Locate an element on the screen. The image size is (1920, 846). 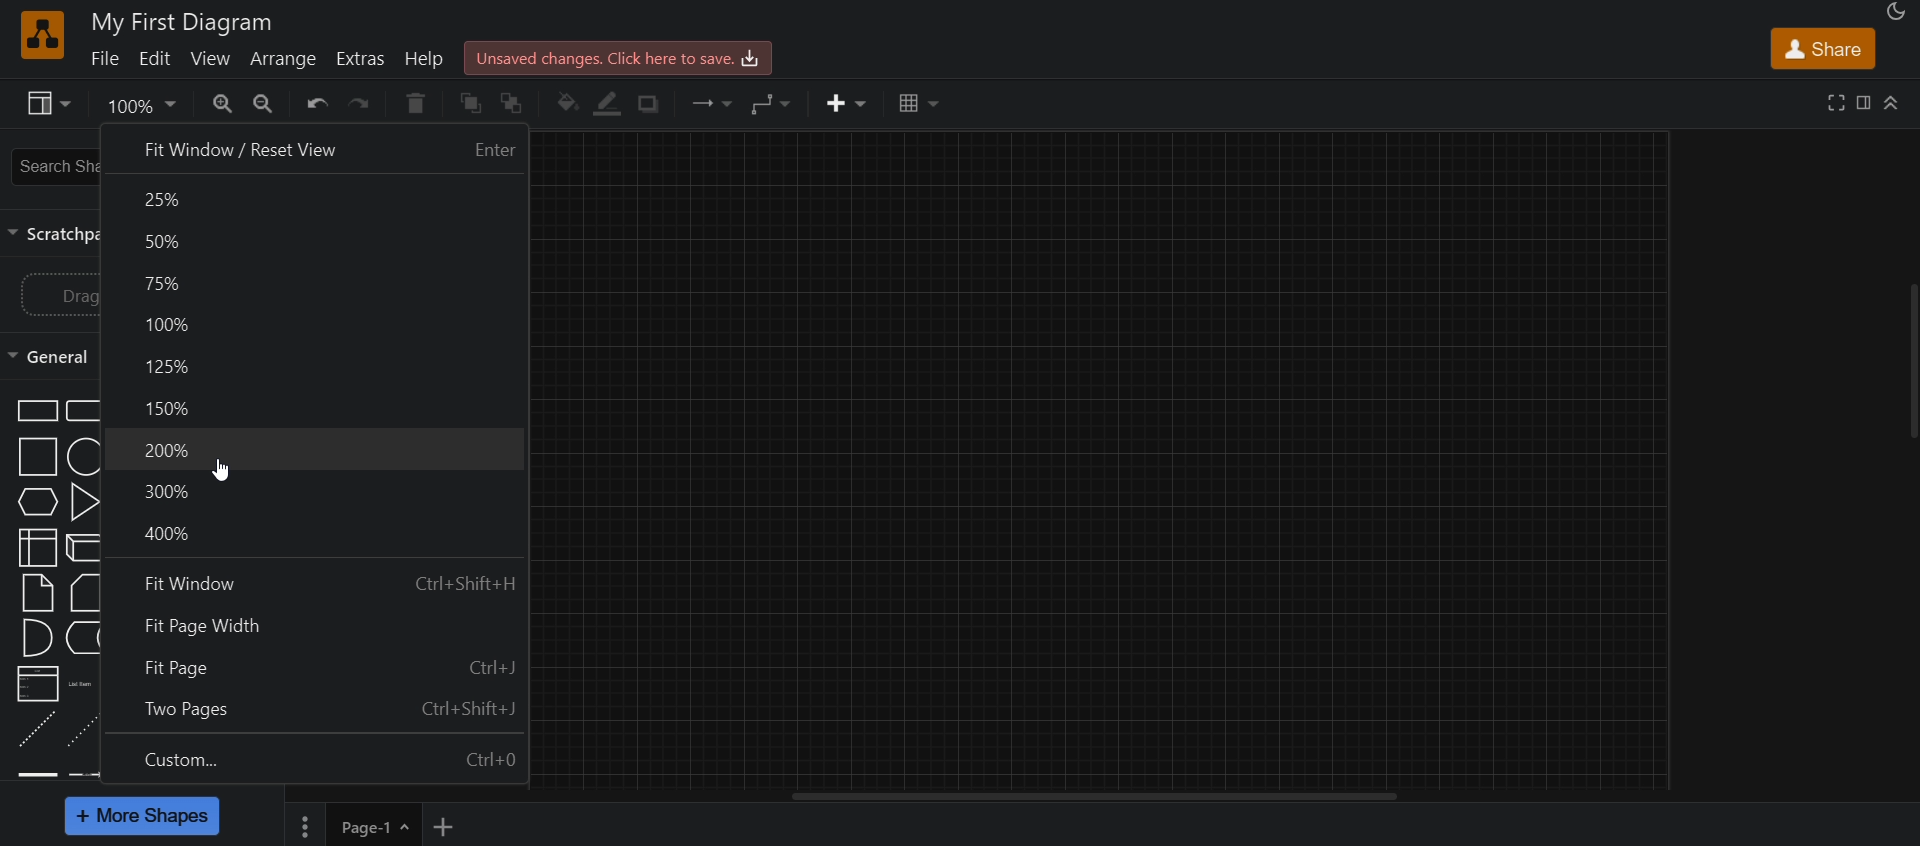
view is located at coordinates (51, 105).